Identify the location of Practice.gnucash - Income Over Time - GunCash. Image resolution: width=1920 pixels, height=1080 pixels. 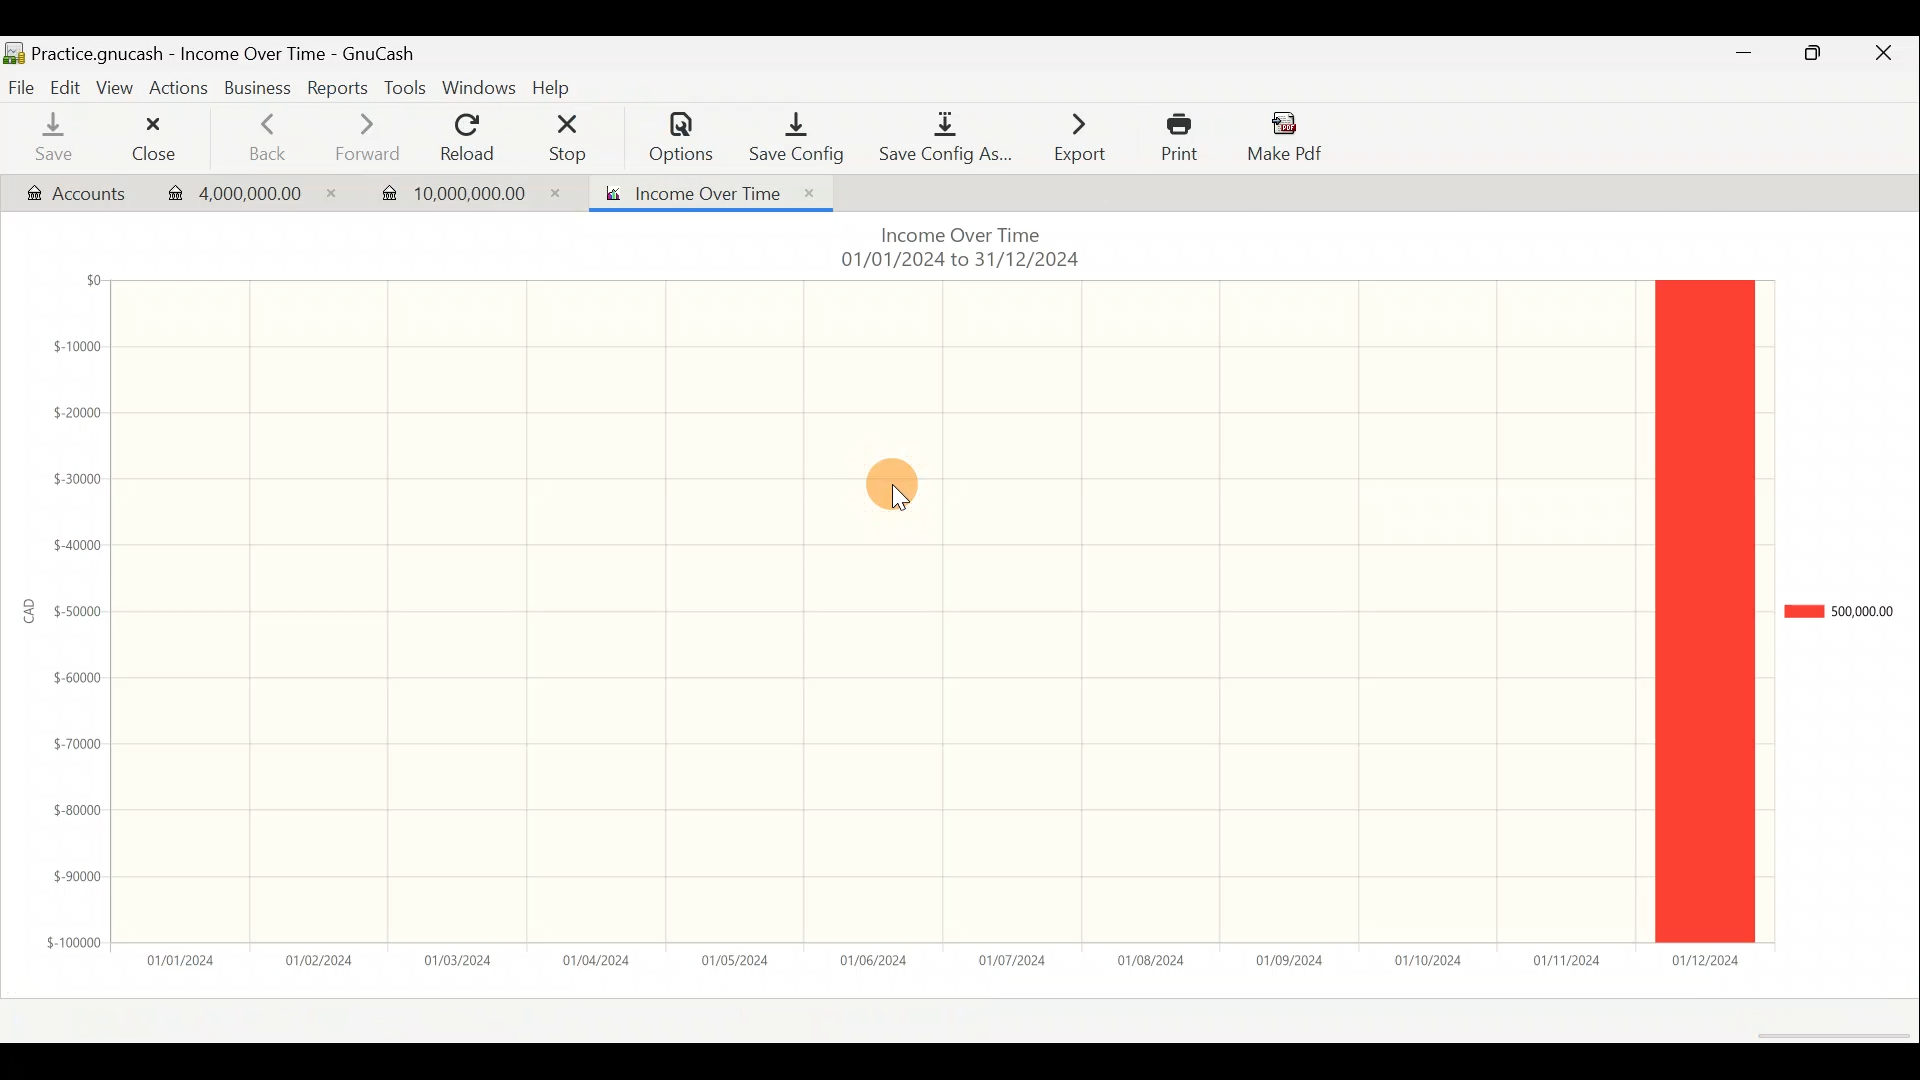
(217, 52).